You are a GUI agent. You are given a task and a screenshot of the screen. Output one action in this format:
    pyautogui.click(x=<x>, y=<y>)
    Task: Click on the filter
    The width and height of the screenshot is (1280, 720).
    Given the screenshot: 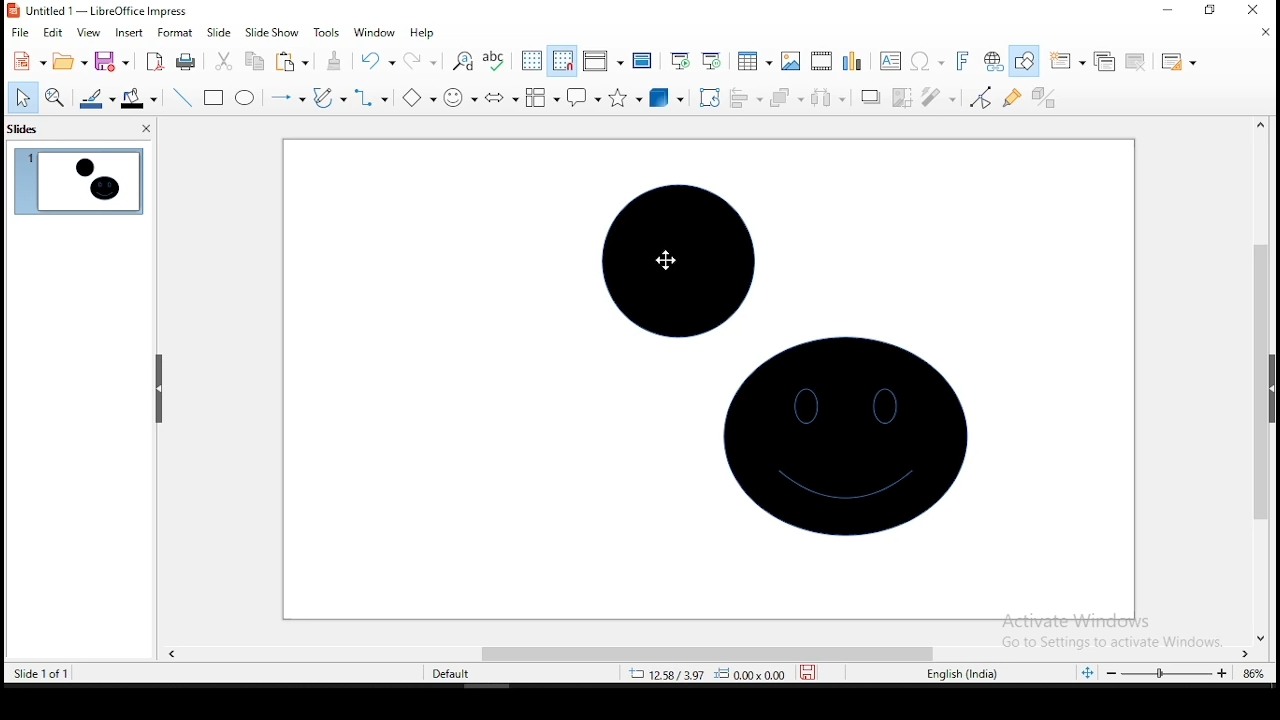 What is the action you would take?
    pyautogui.click(x=937, y=98)
    